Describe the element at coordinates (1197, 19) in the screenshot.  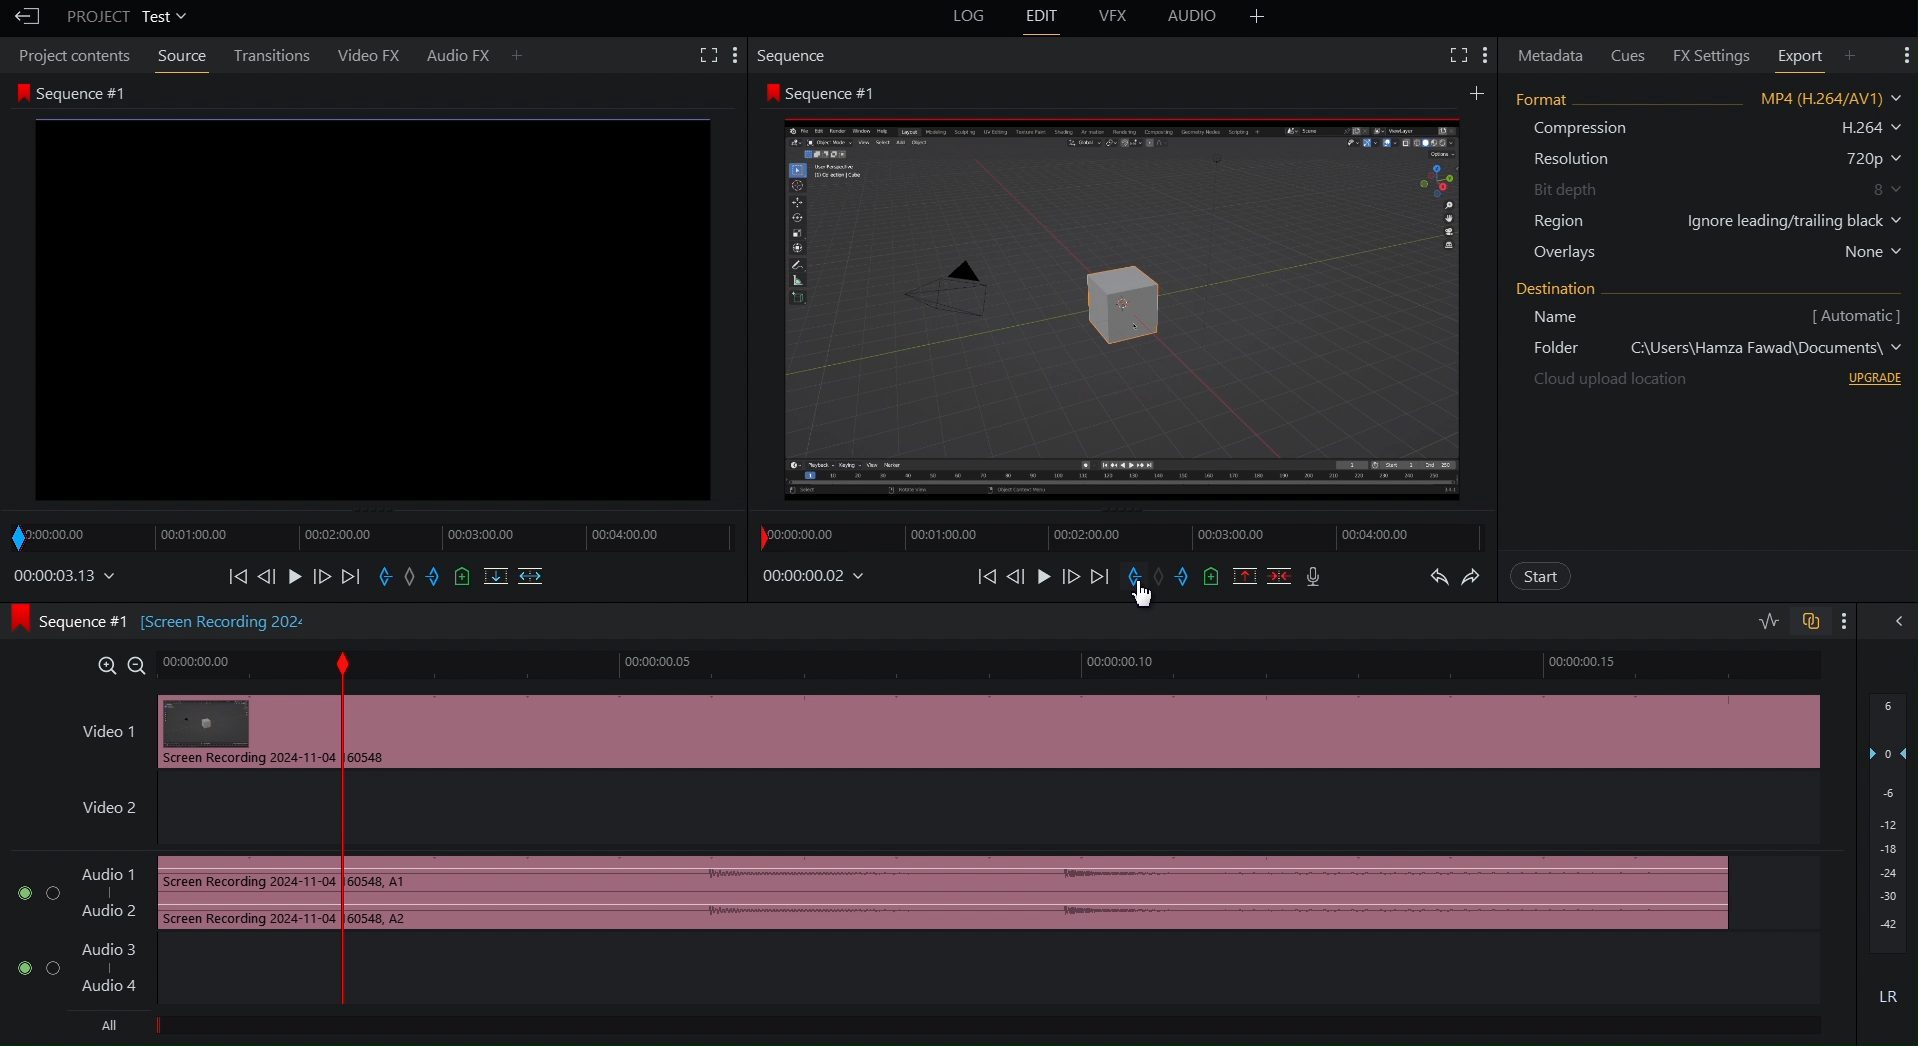
I see `Audio` at that location.